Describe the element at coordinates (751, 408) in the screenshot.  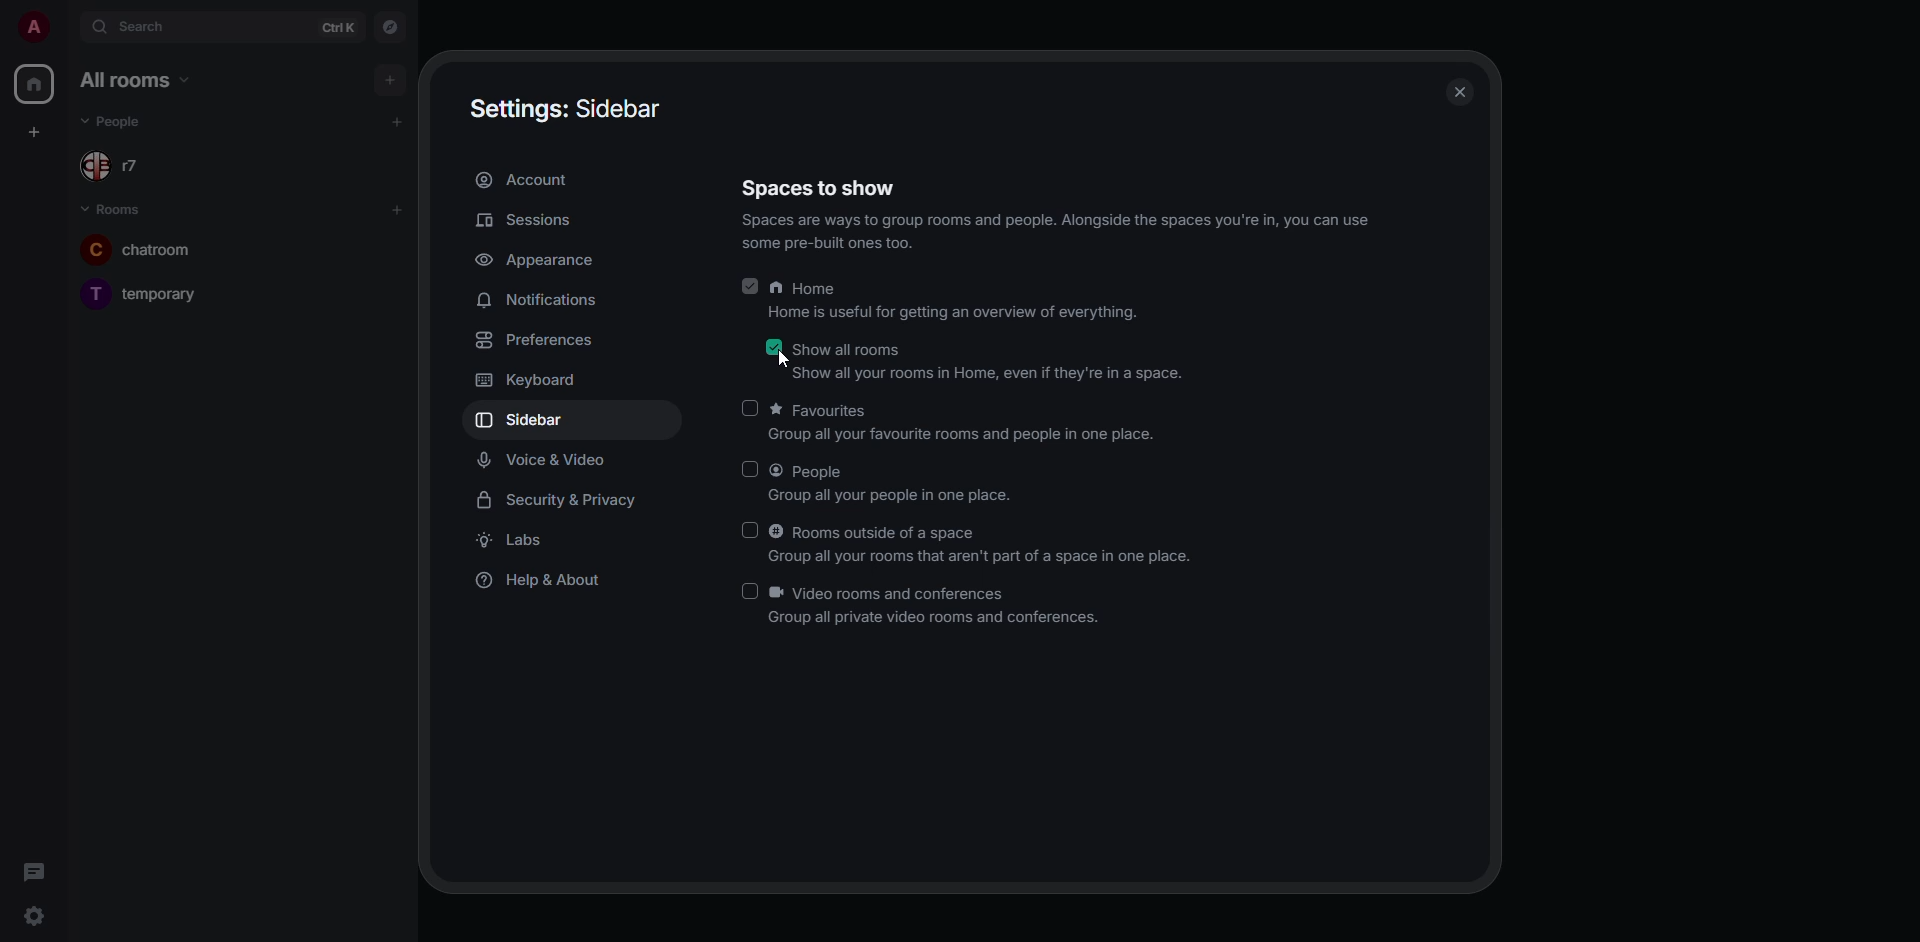
I see `click to enable` at that location.